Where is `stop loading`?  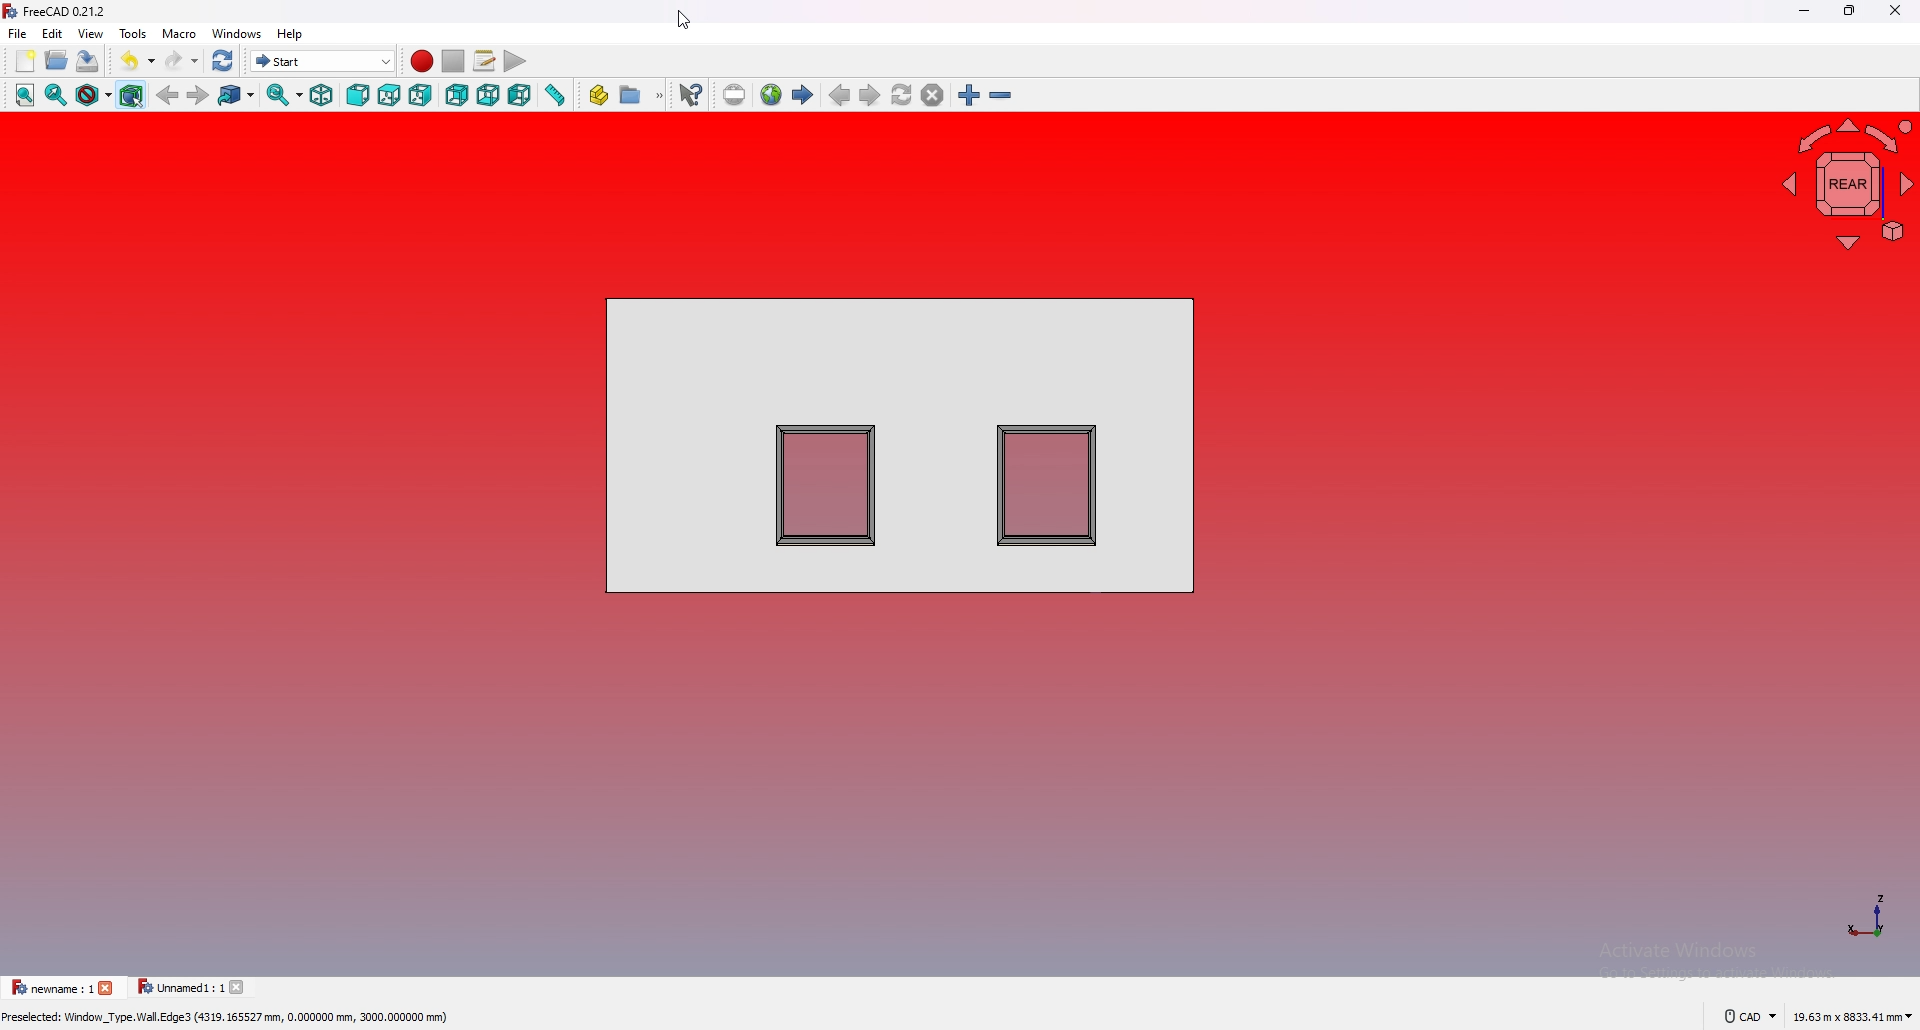 stop loading is located at coordinates (933, 95).